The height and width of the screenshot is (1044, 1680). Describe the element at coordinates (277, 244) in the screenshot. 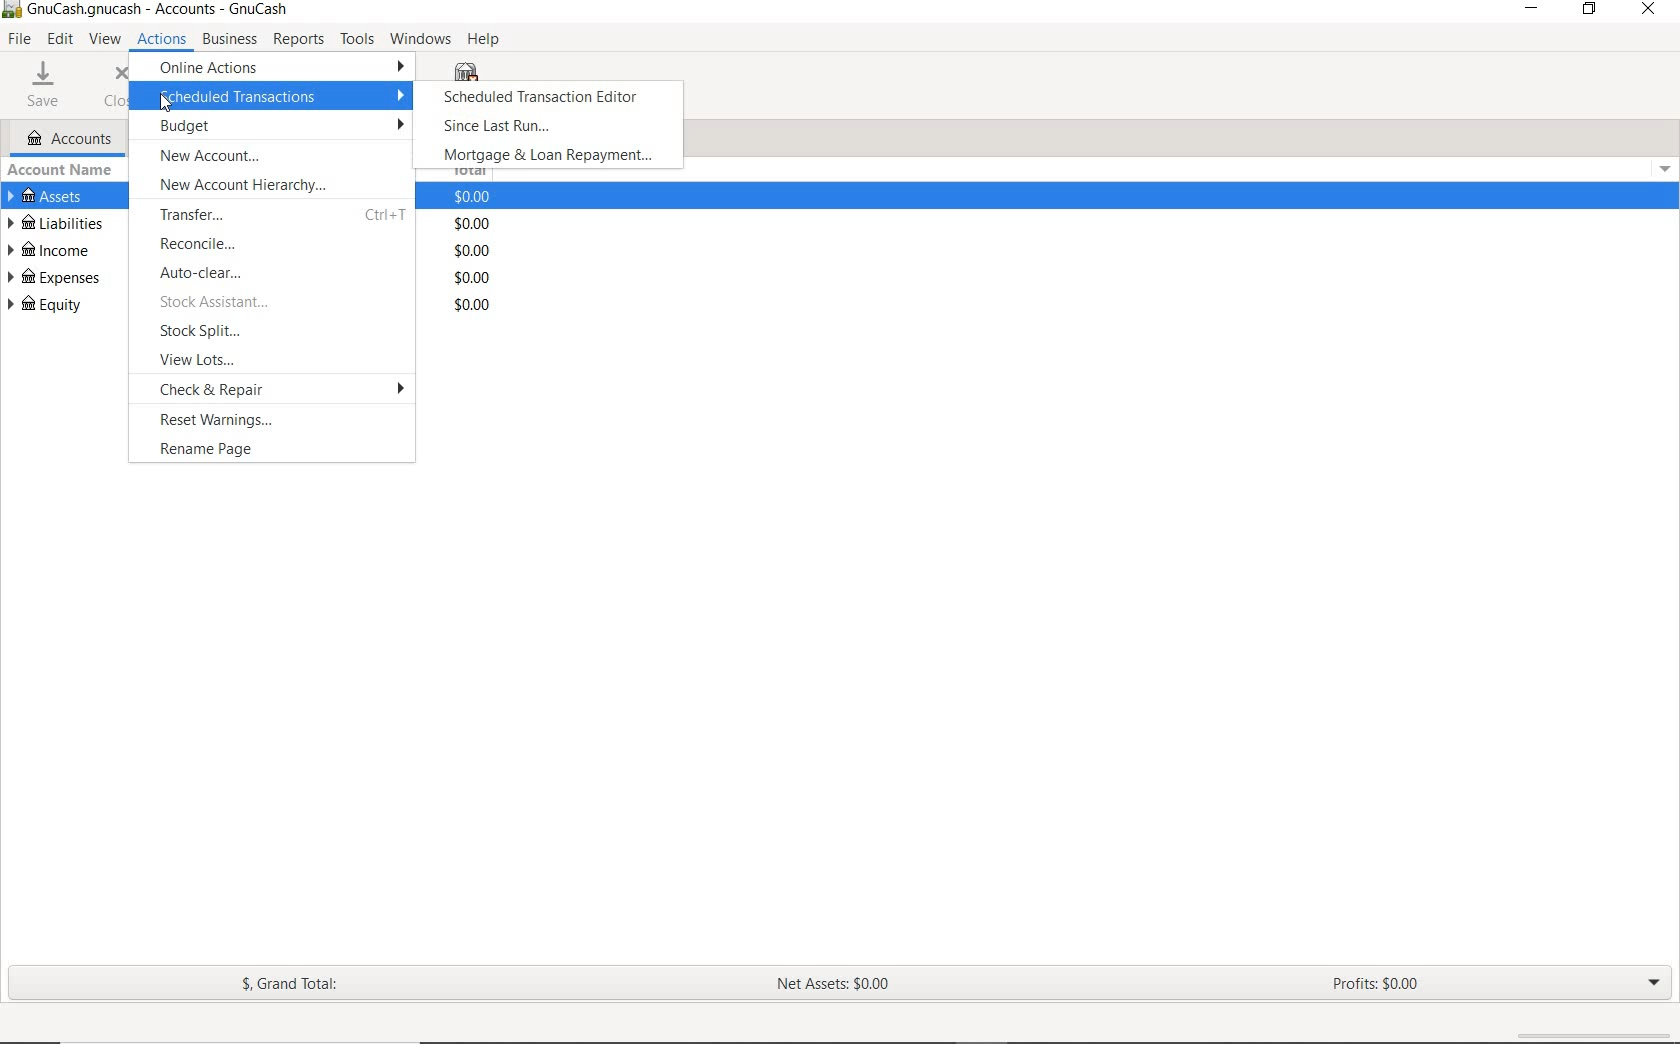

I see `RECONCILE` at that location.